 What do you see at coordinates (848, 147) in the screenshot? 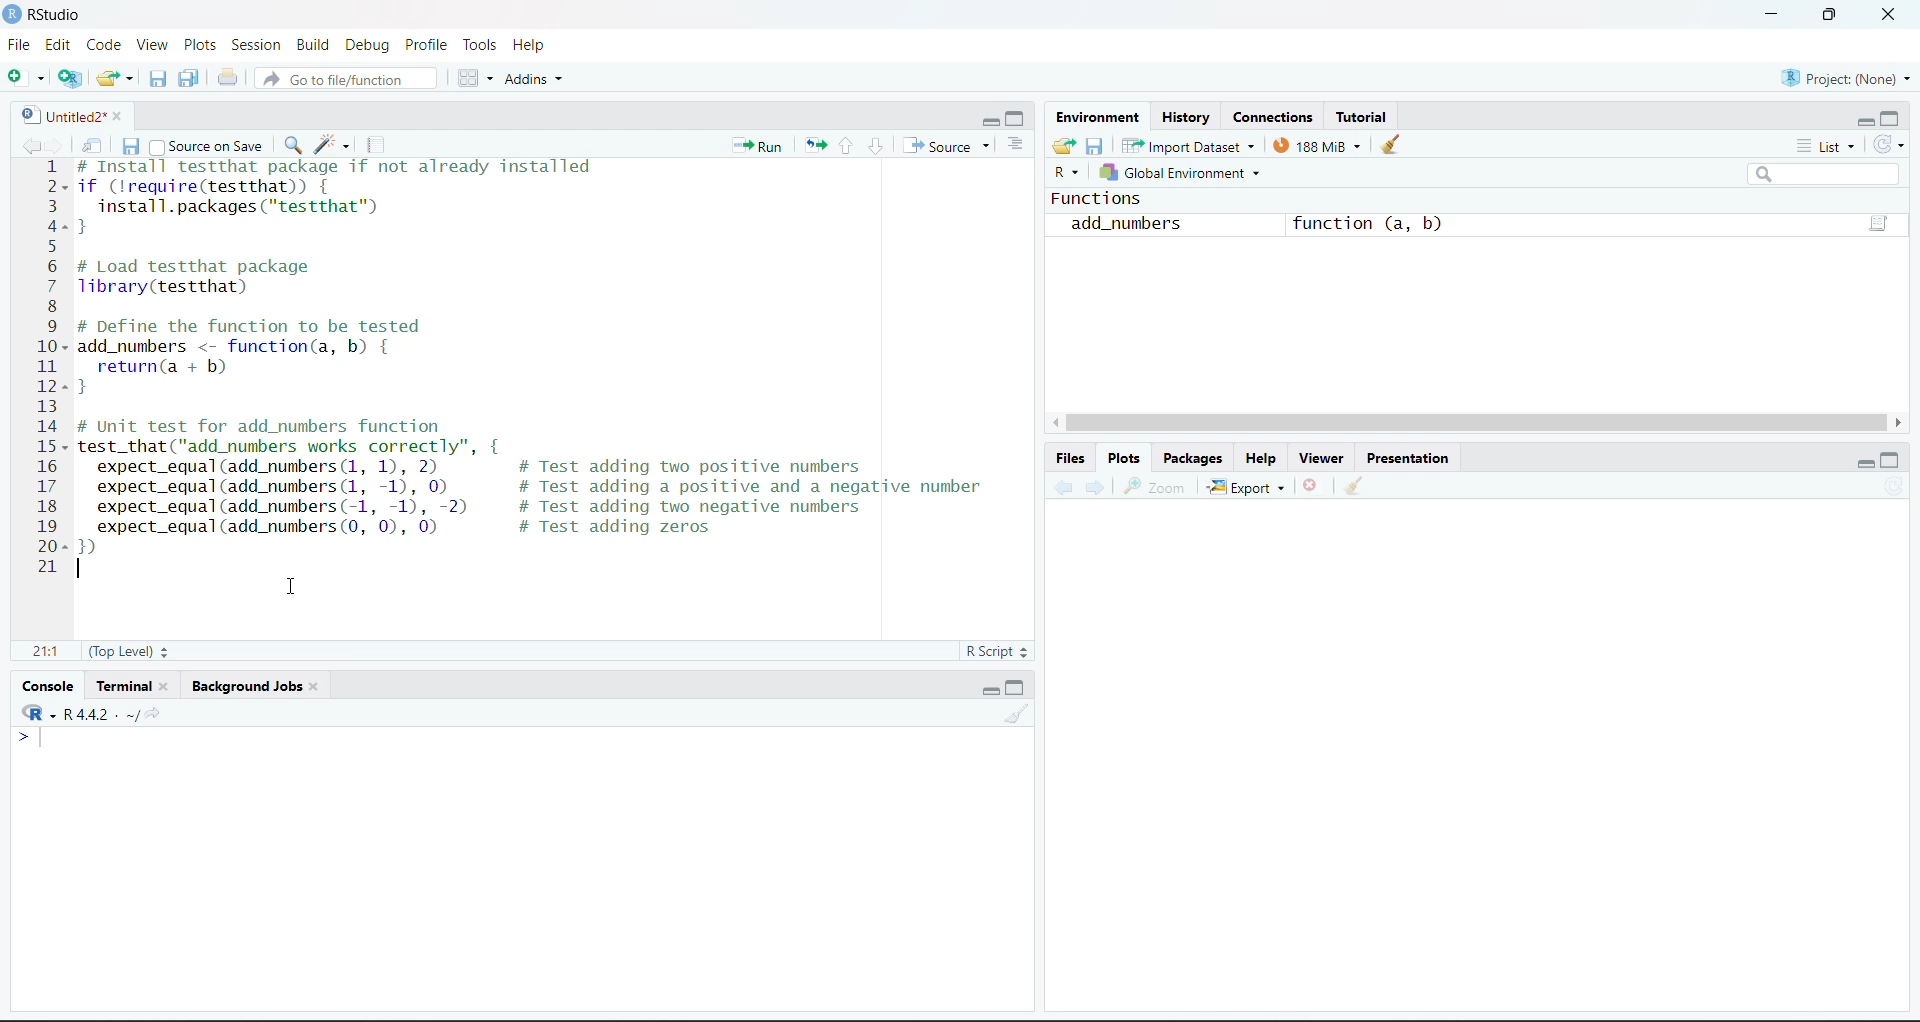
I see `go to previous section of the chunk` at bounding box center [848, 147].